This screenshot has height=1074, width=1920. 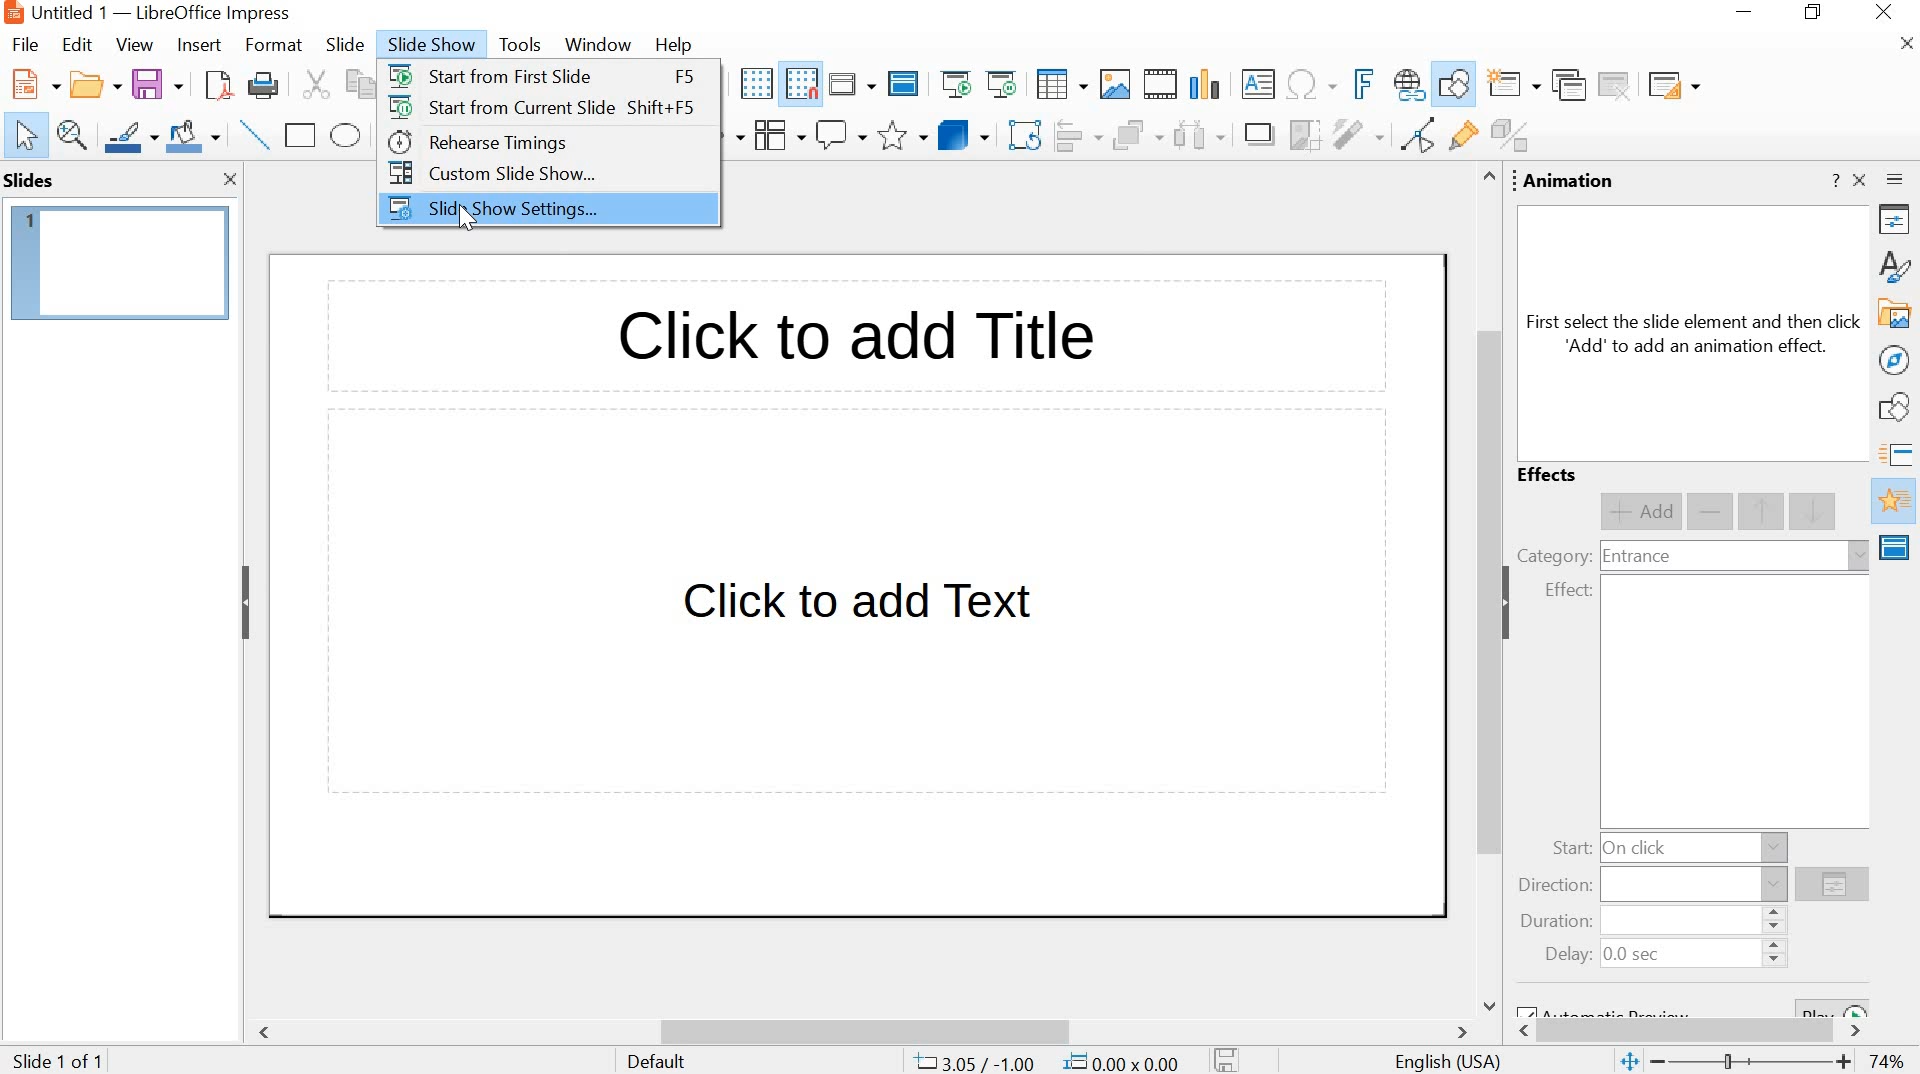 I want to click on cut, so click(x=314, y=86).